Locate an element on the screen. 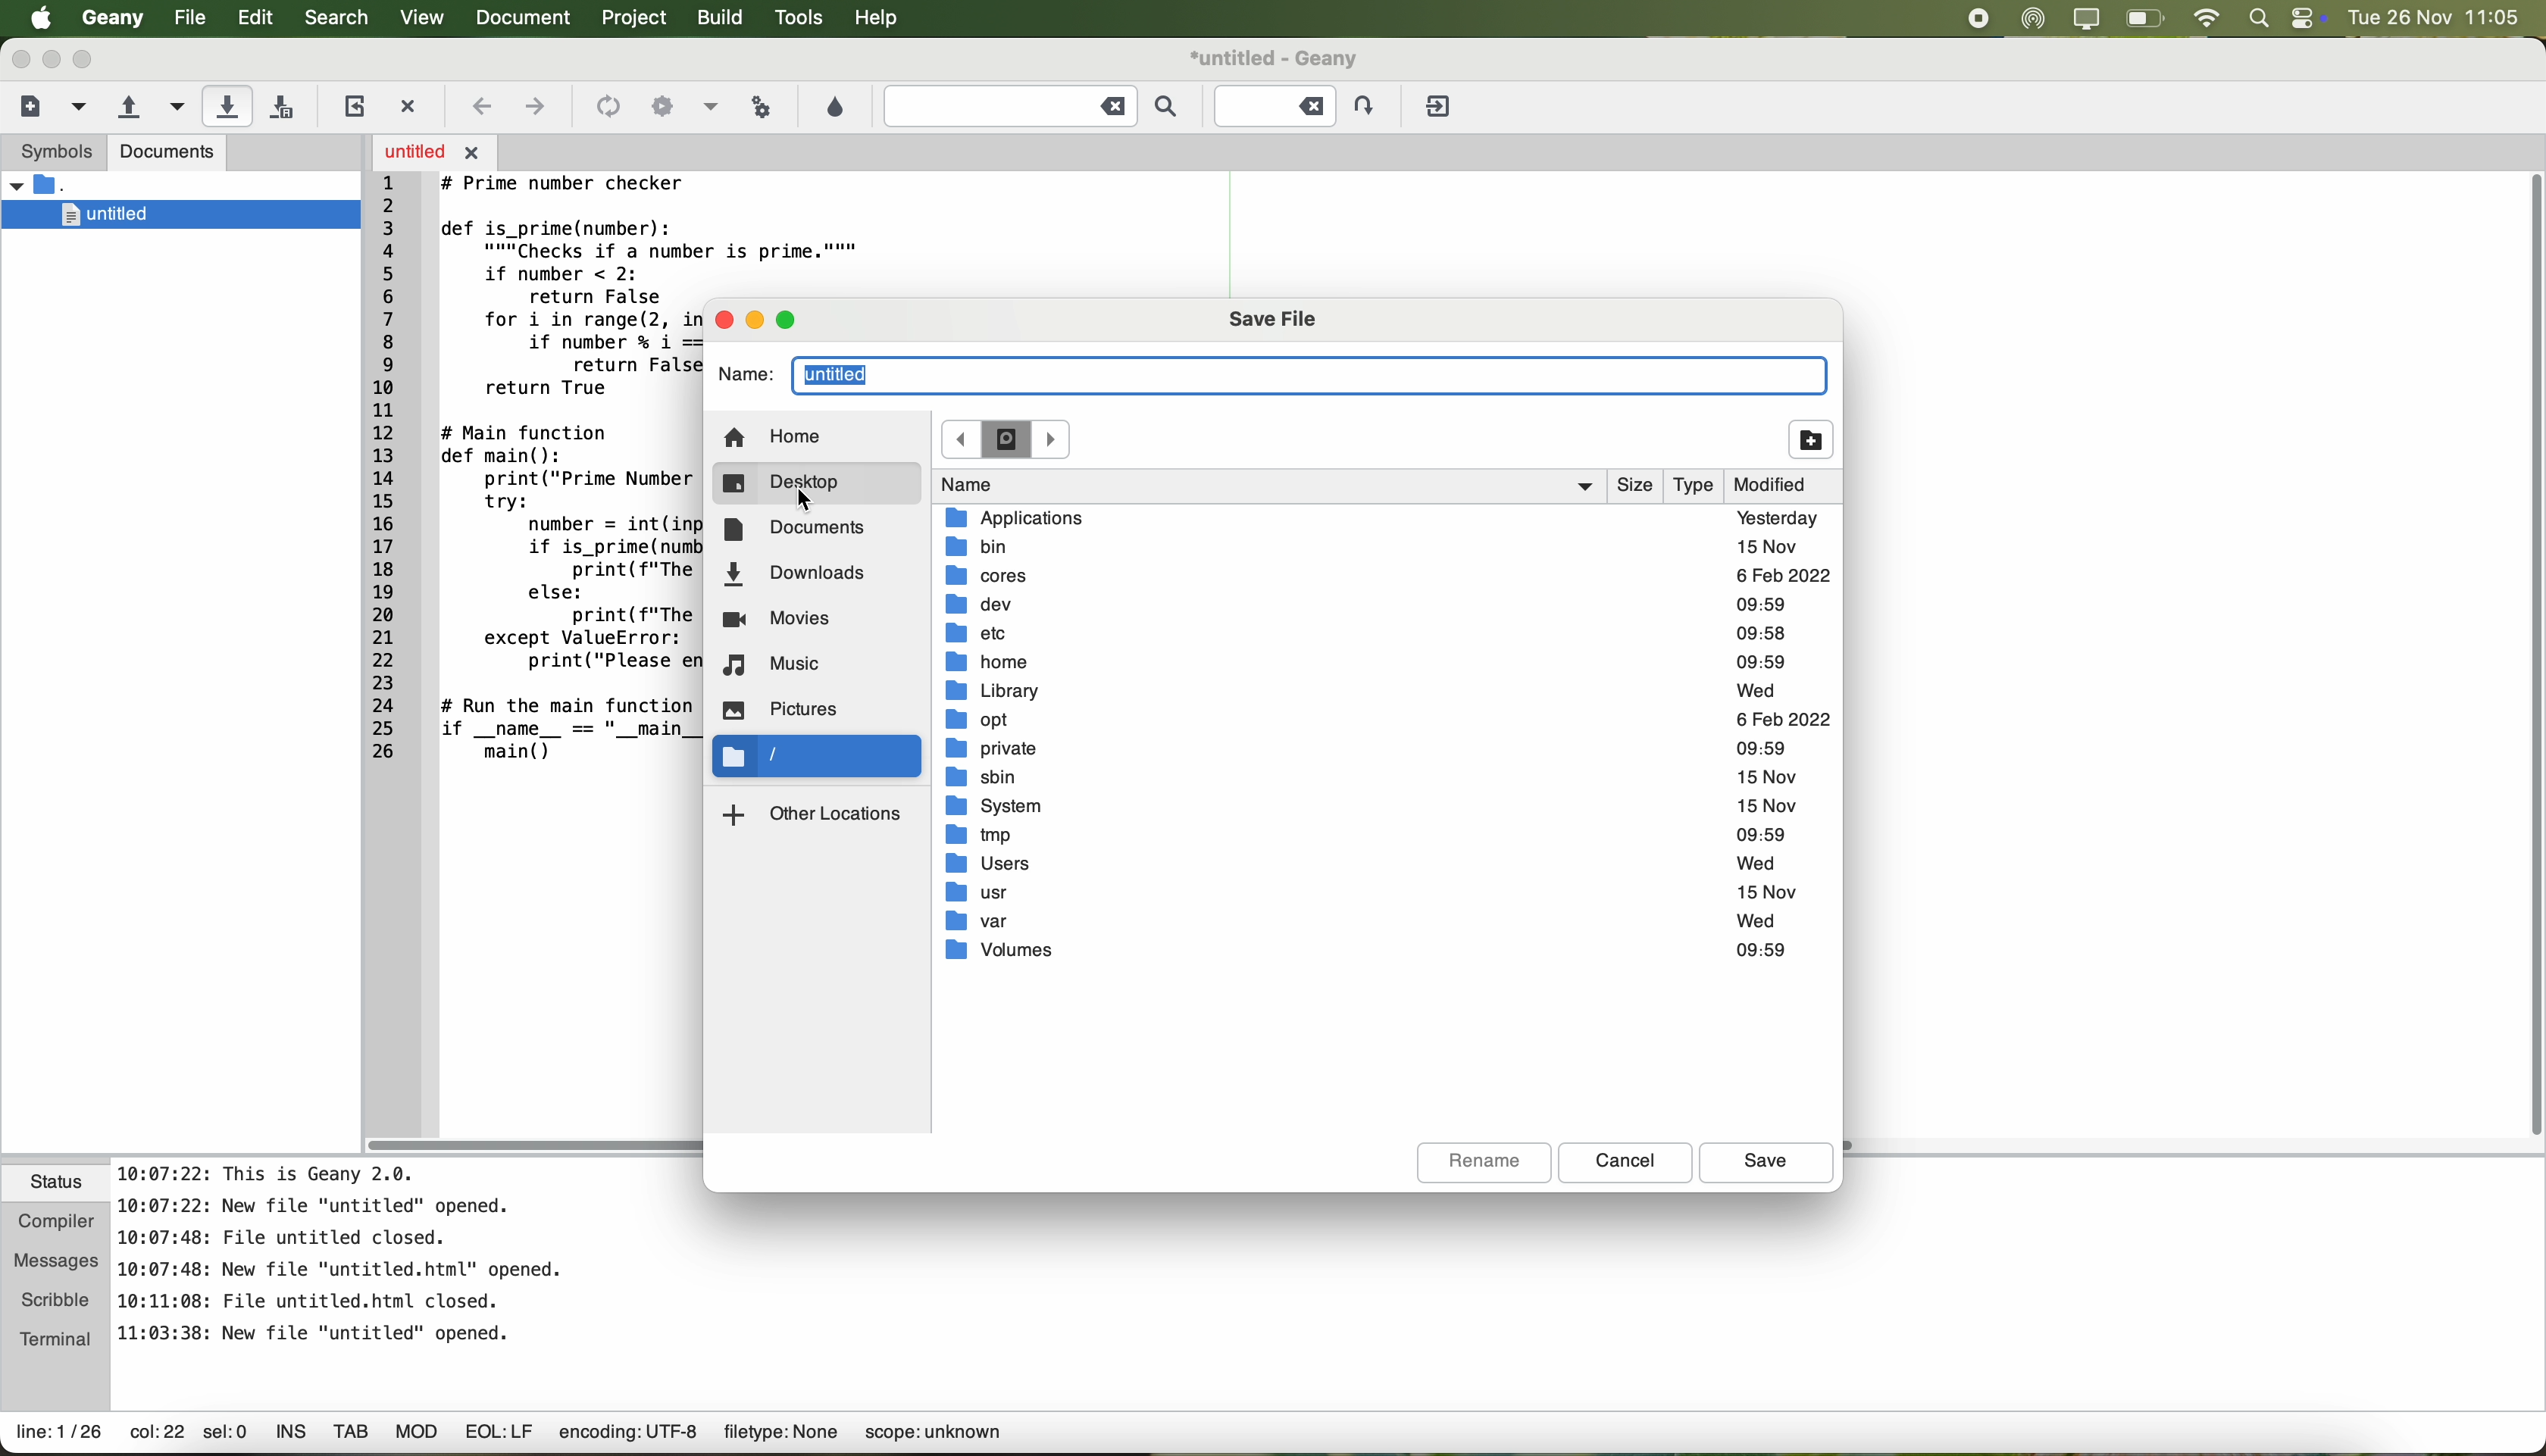  other locations is located at coordinates (816, 812).